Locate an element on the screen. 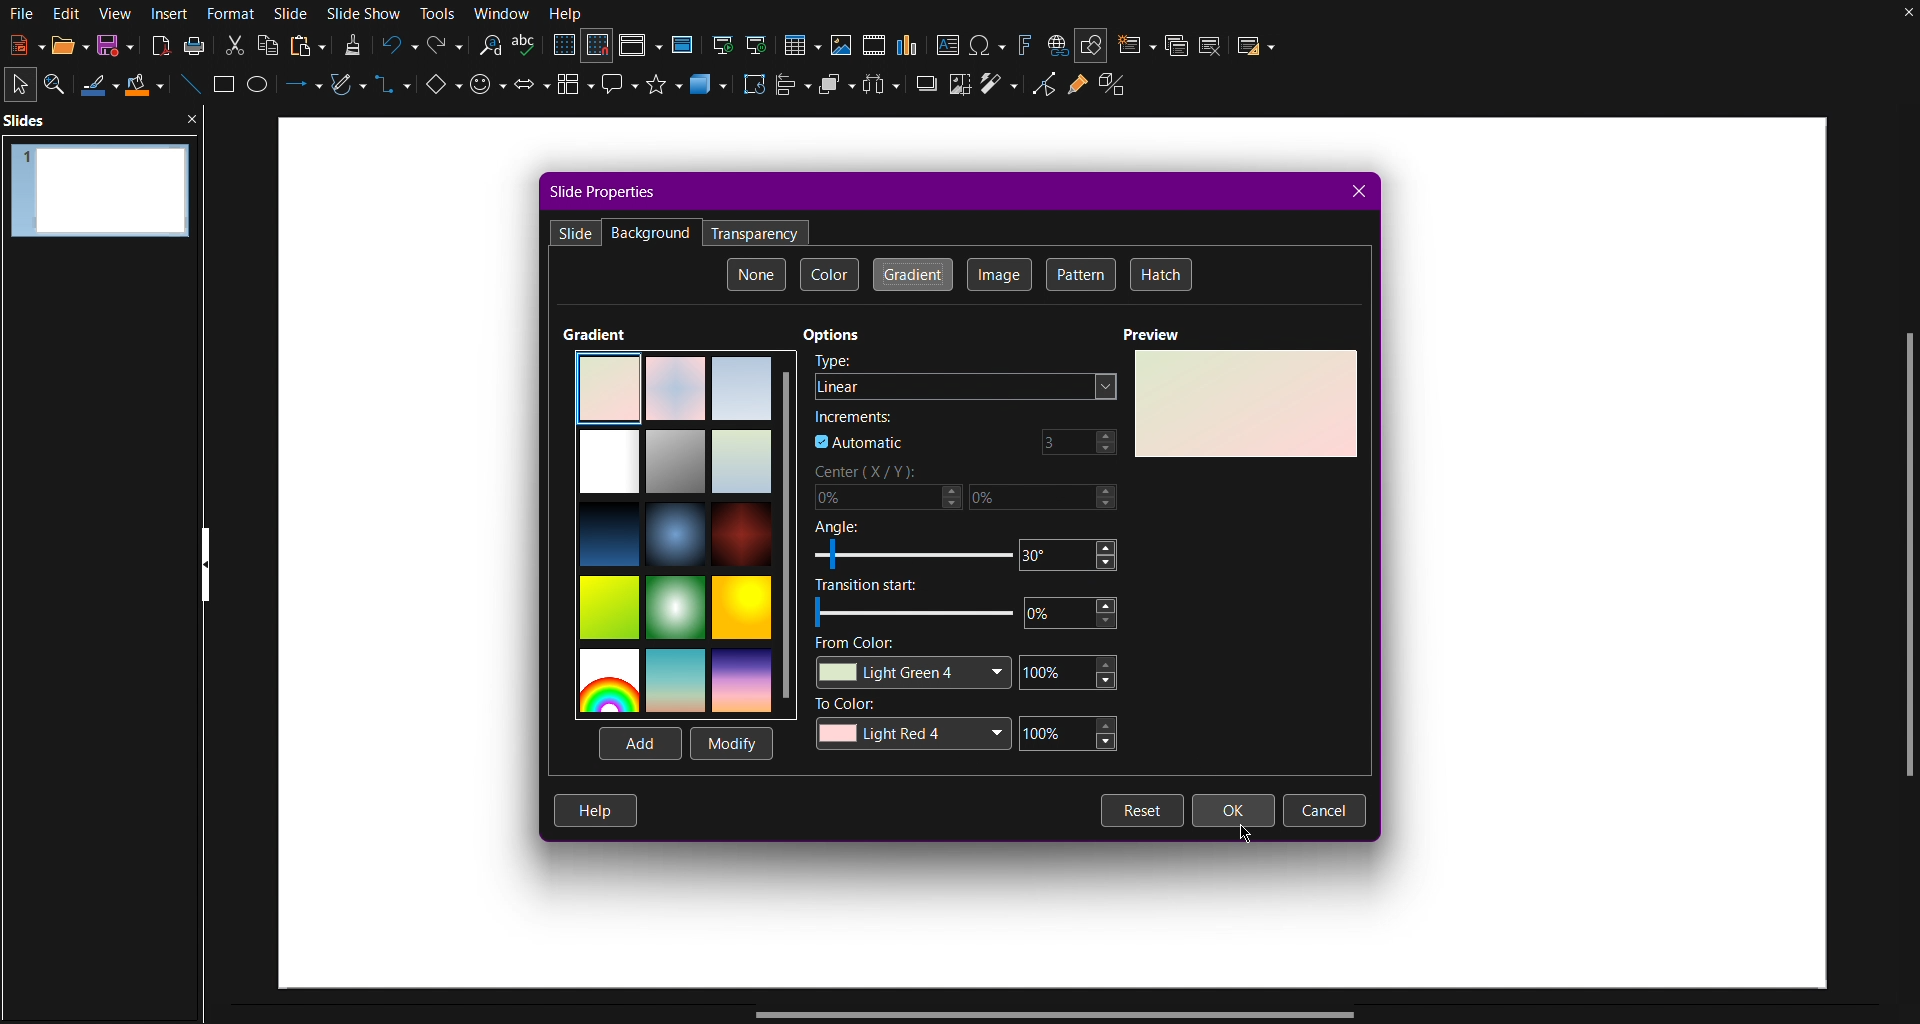 This screenshot has width=1920, height=1024. Crop images is located at coordinates (959, 91).